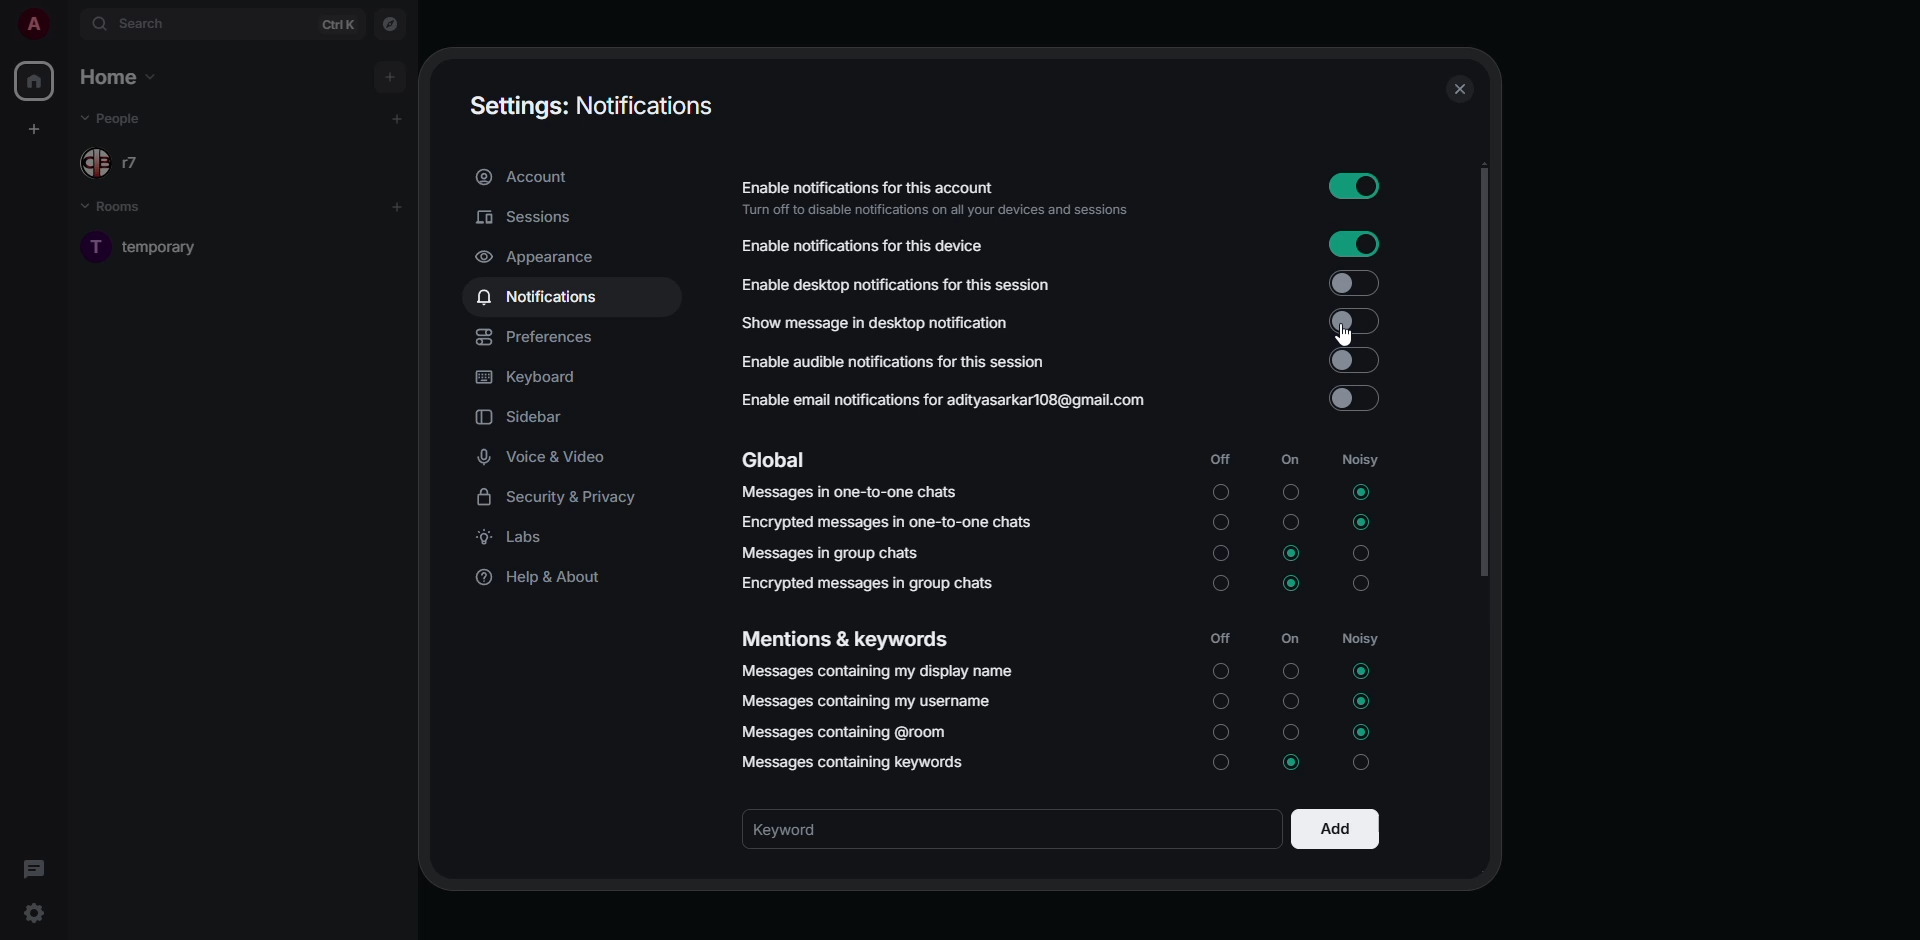  I want to click on on, so click(1293, 639).